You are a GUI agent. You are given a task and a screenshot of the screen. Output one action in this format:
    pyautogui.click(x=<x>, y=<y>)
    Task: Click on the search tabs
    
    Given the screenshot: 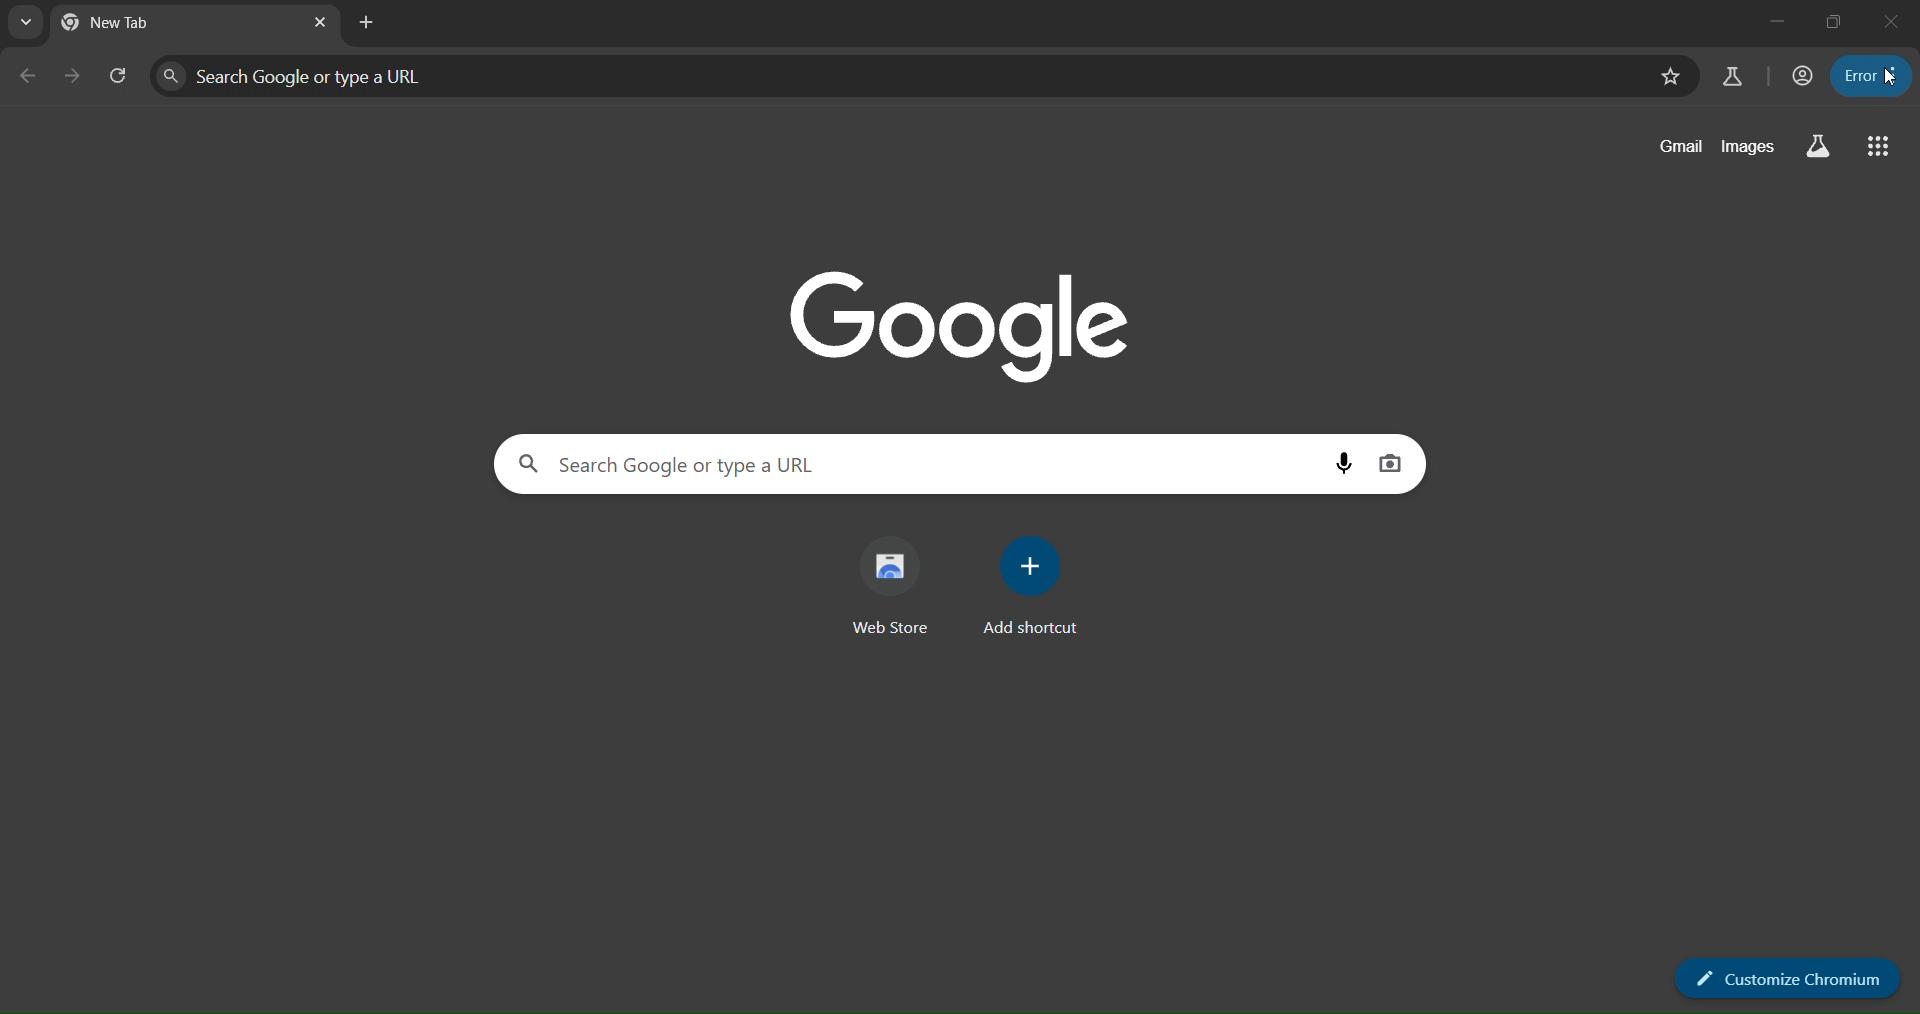 What is the action you would take?
    pyautogui.click(x=25, y=22)
    